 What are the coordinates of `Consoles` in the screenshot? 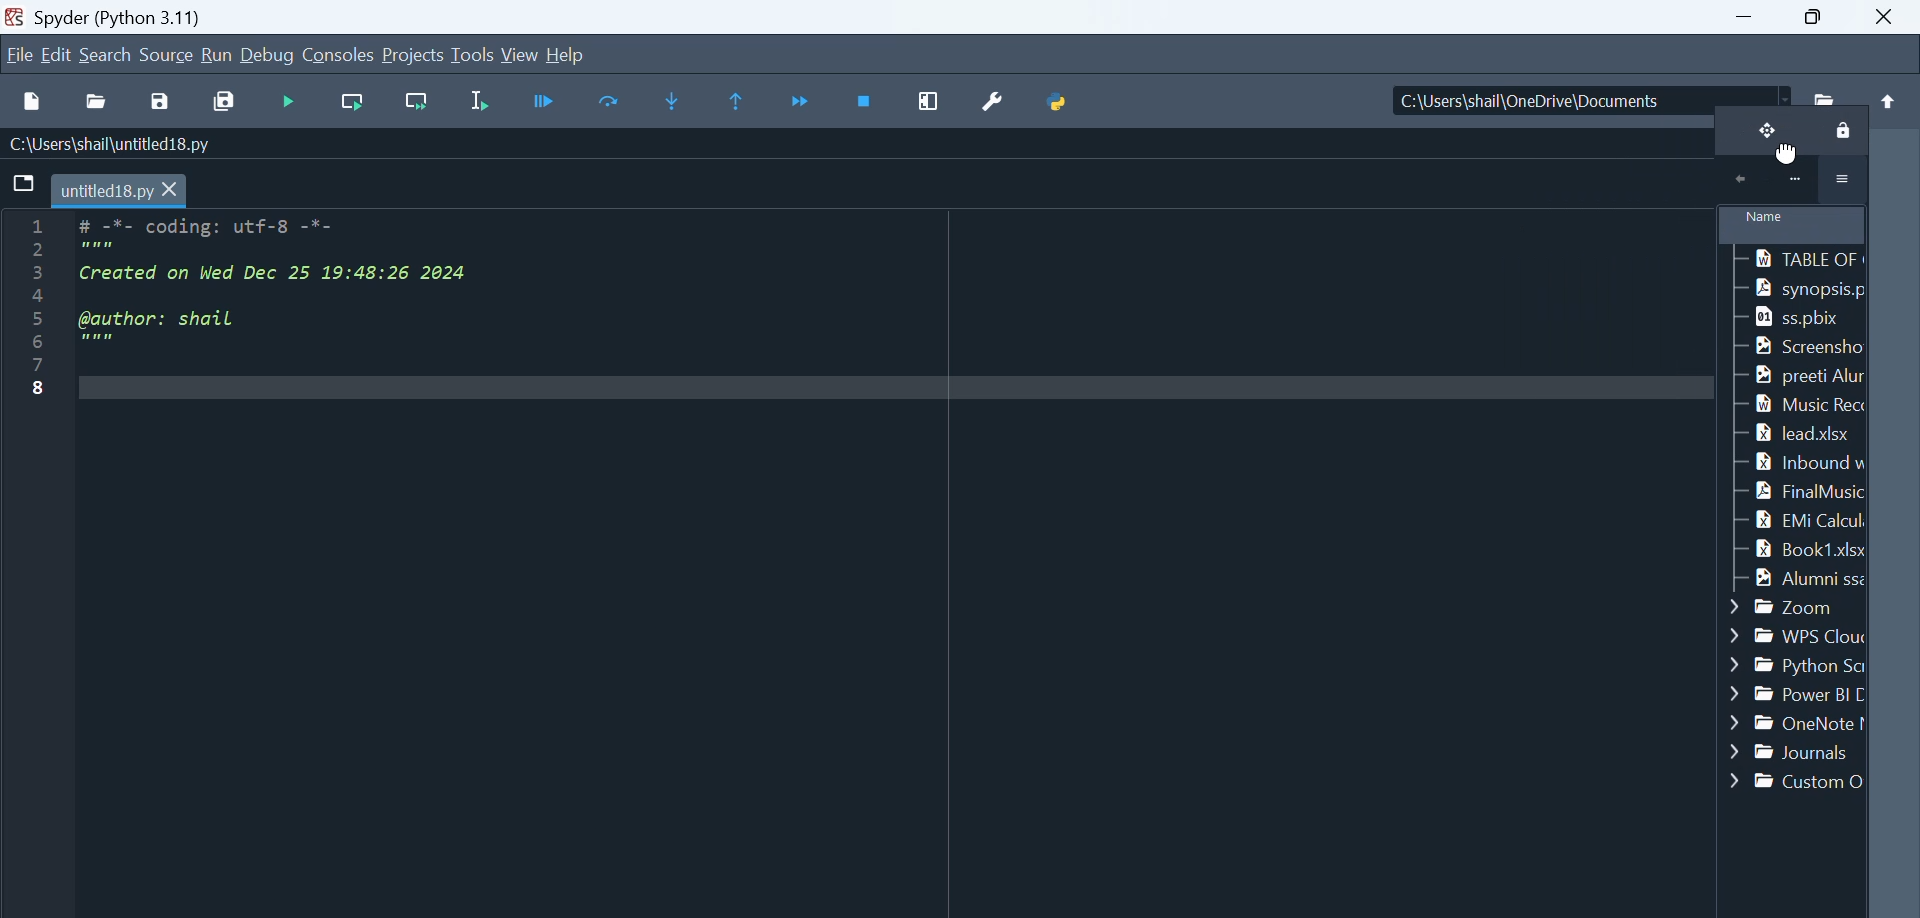 It's located at (341, 54).